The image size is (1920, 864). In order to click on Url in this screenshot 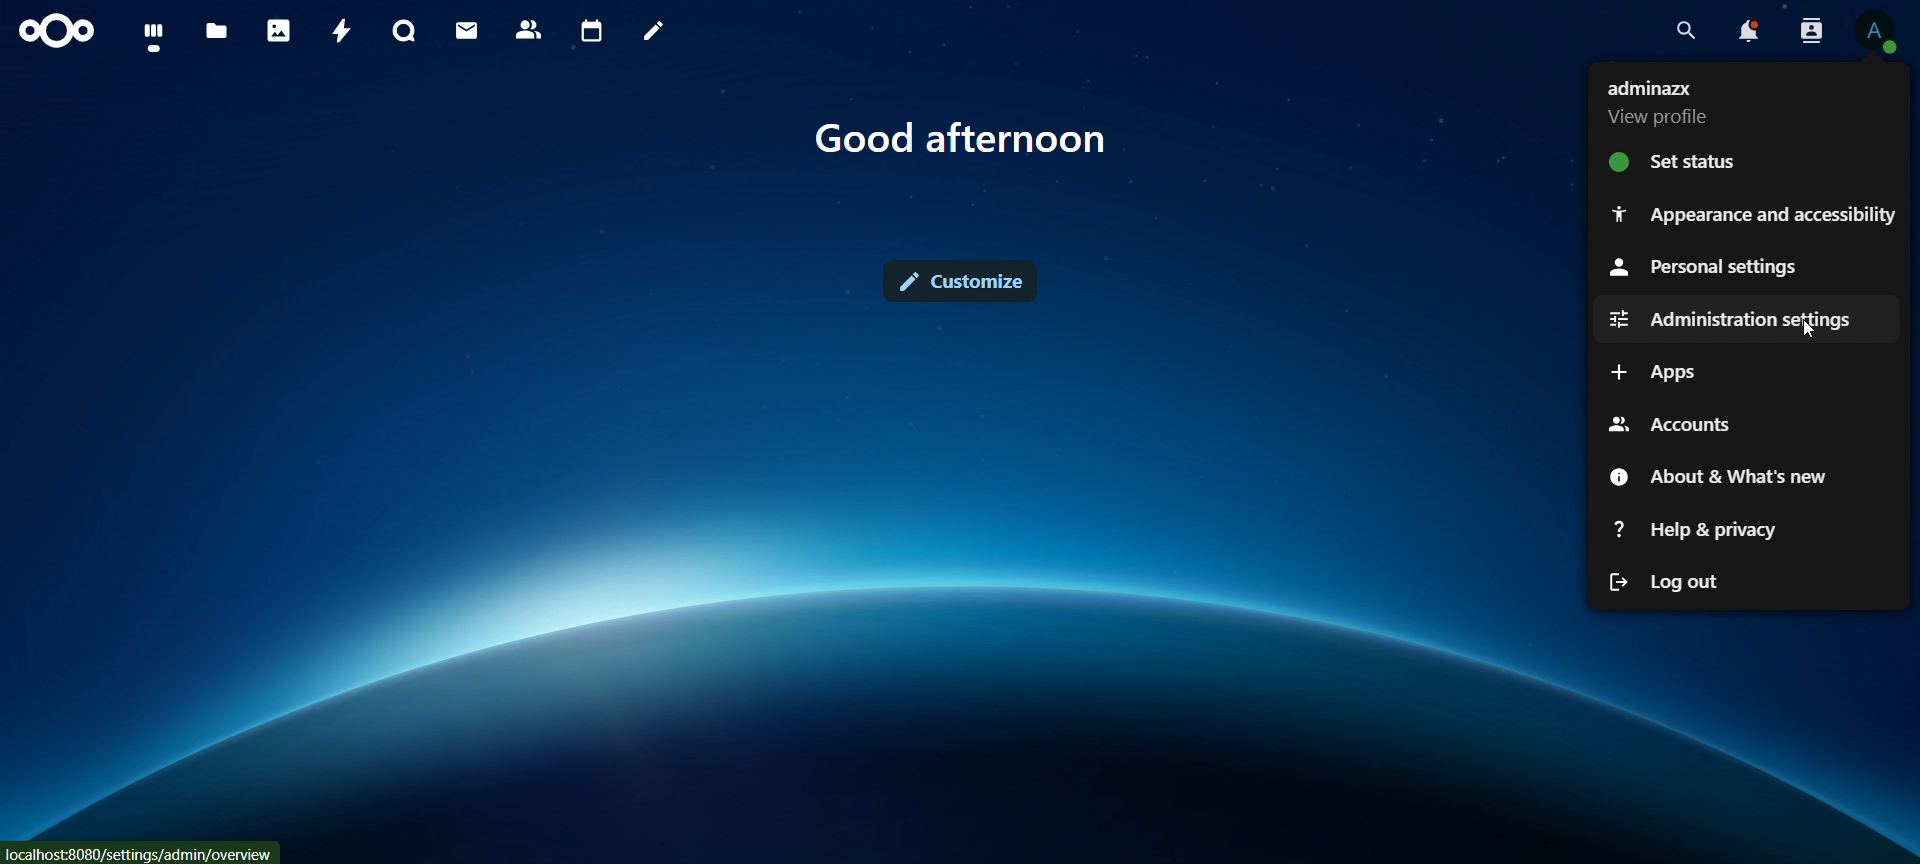, I will do `click(142, 852)`.